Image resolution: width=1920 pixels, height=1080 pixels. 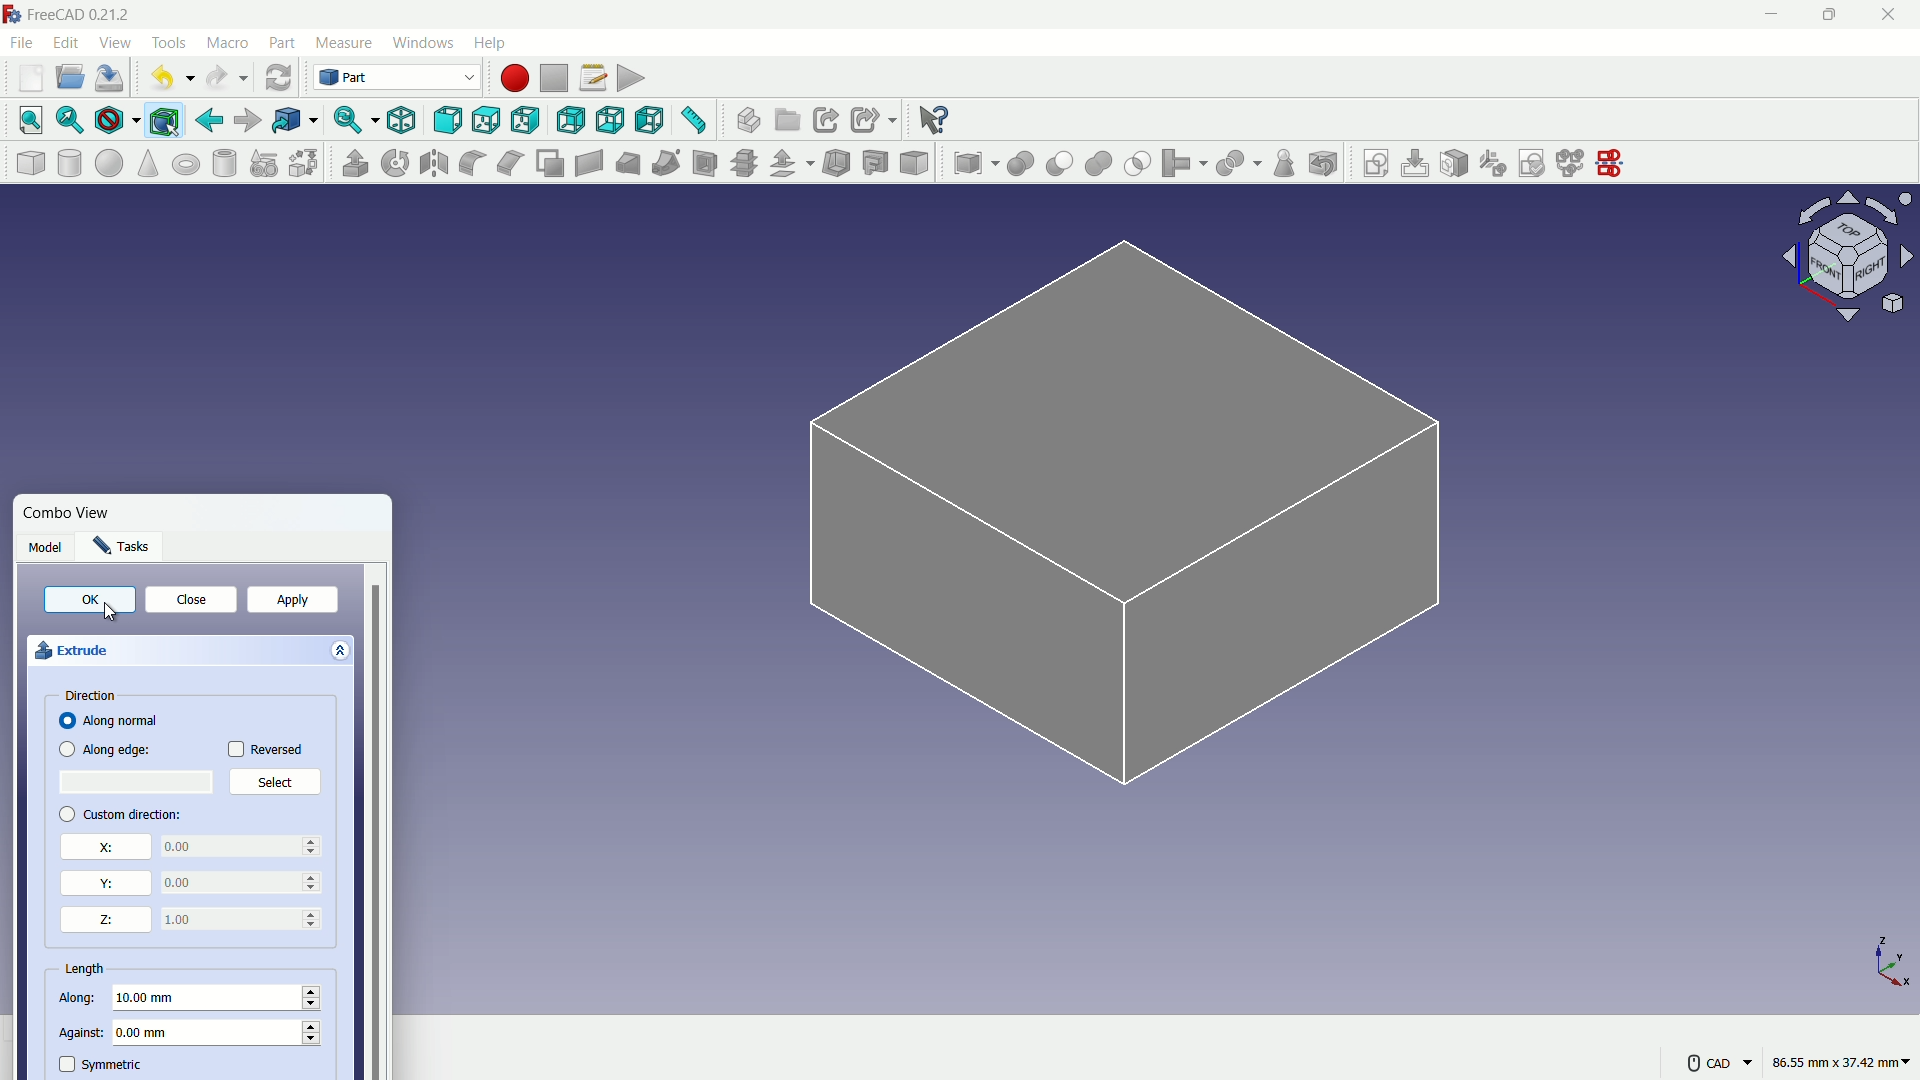 What do you see at coordinates (169, 44) in the screenshot?
I see `tools` at bounding box center [169, 44].